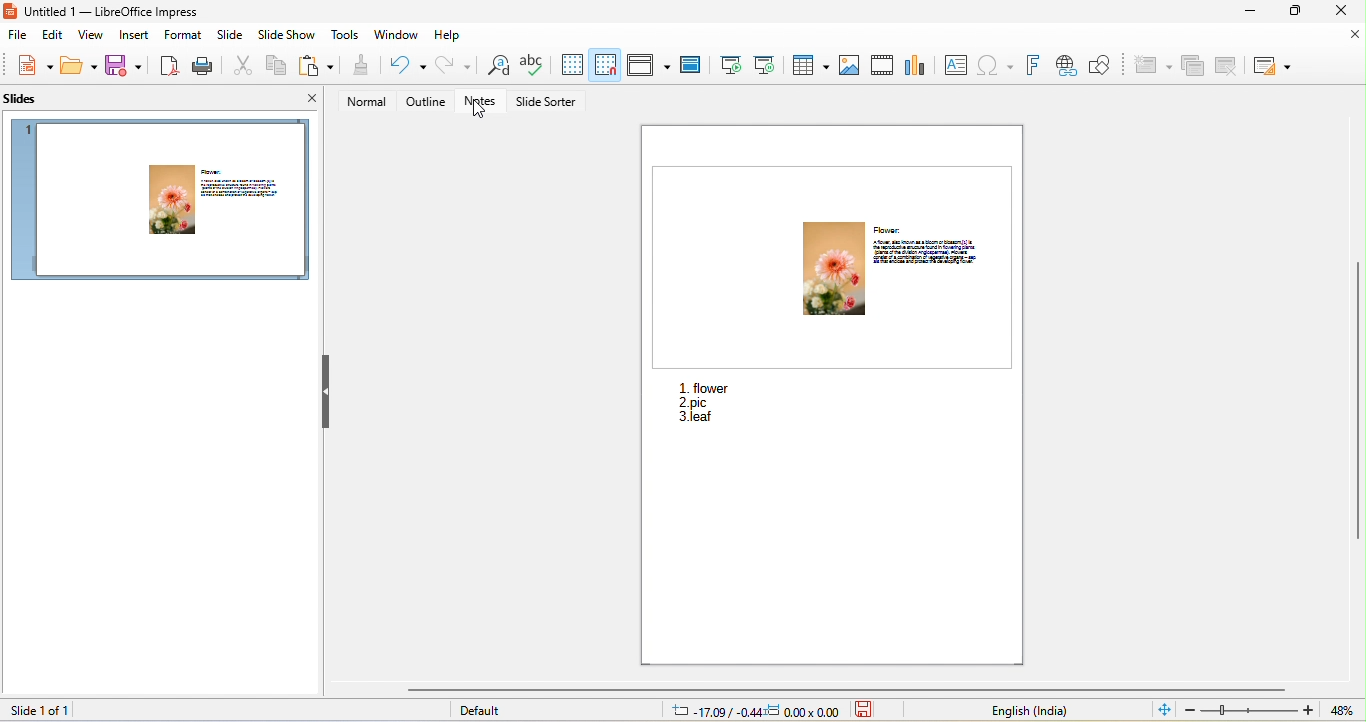 This screenshot has width=1366, height=722. Describe the element at coordinates (1102, 64) in the screenshot. I see `show draw function` at that location.